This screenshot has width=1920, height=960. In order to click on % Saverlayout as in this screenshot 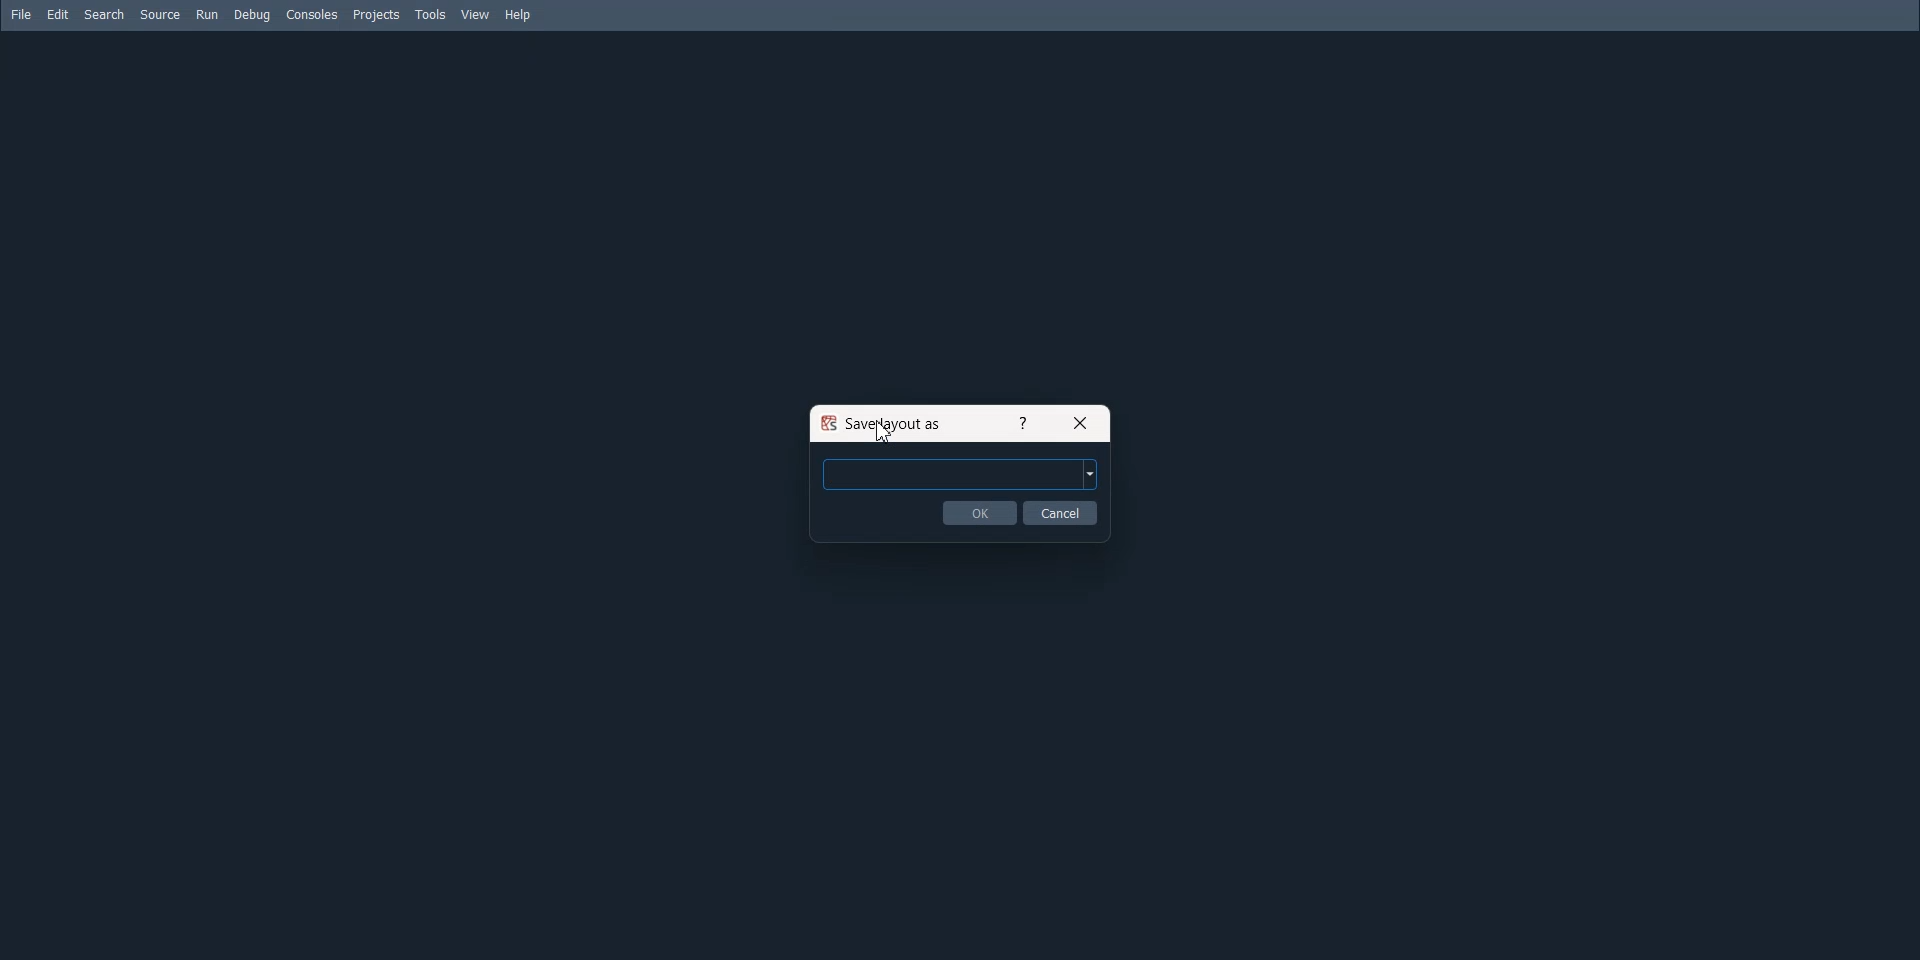, I will do `click(886, 423)`.